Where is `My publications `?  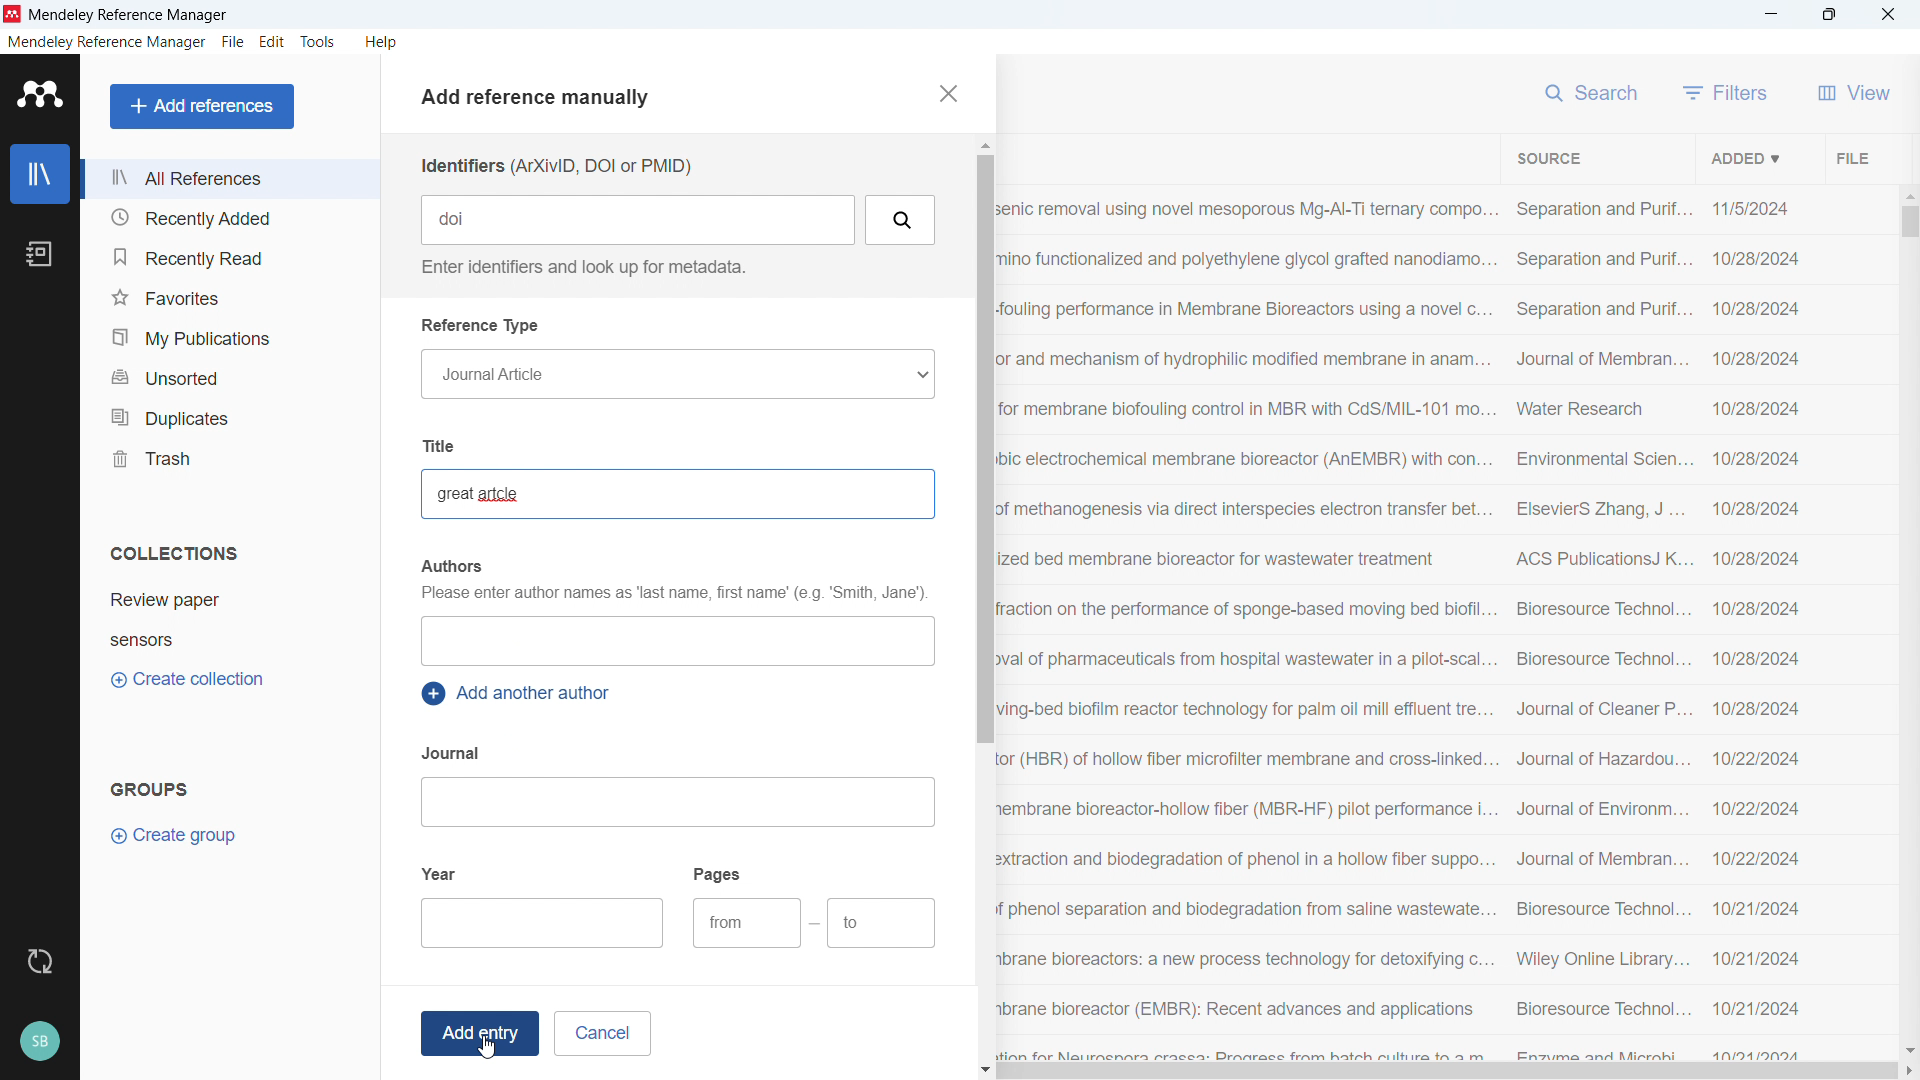
My publications  is located at coordinates (227, 337).